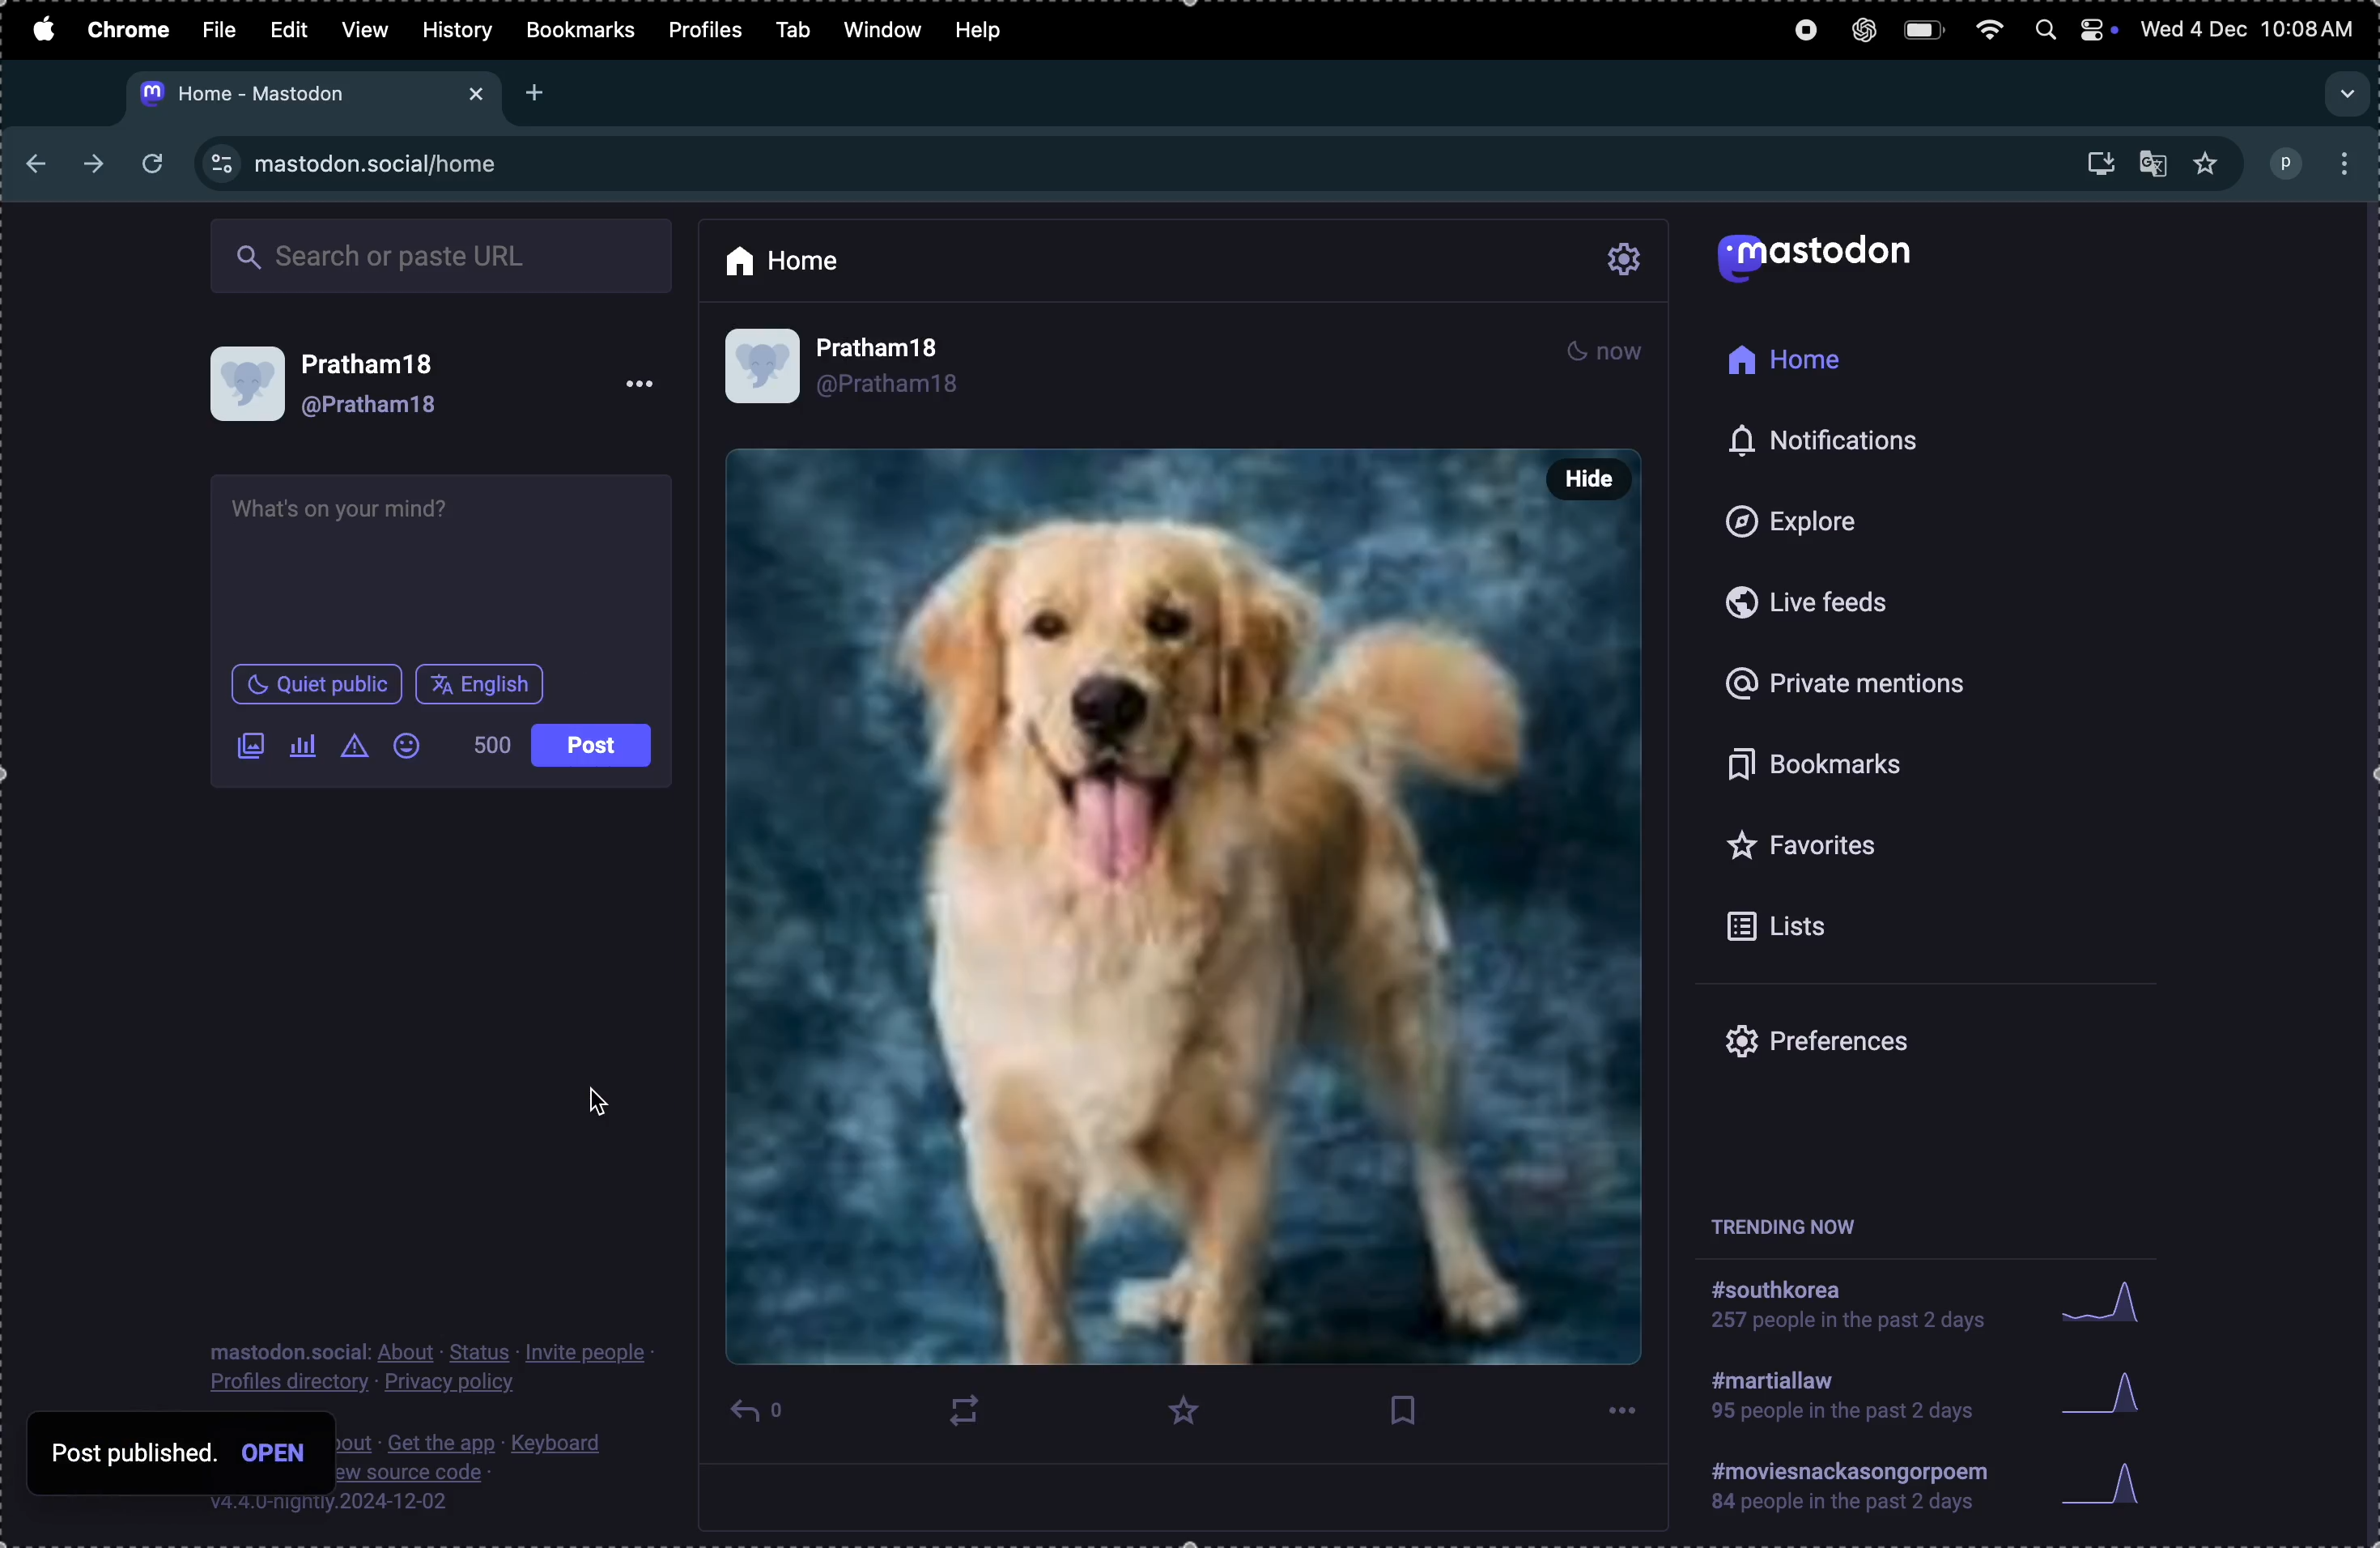  What do you see at coordinates (2154, 160) in the screenshot?
I see `translate` at bounding box center [2154, 160].